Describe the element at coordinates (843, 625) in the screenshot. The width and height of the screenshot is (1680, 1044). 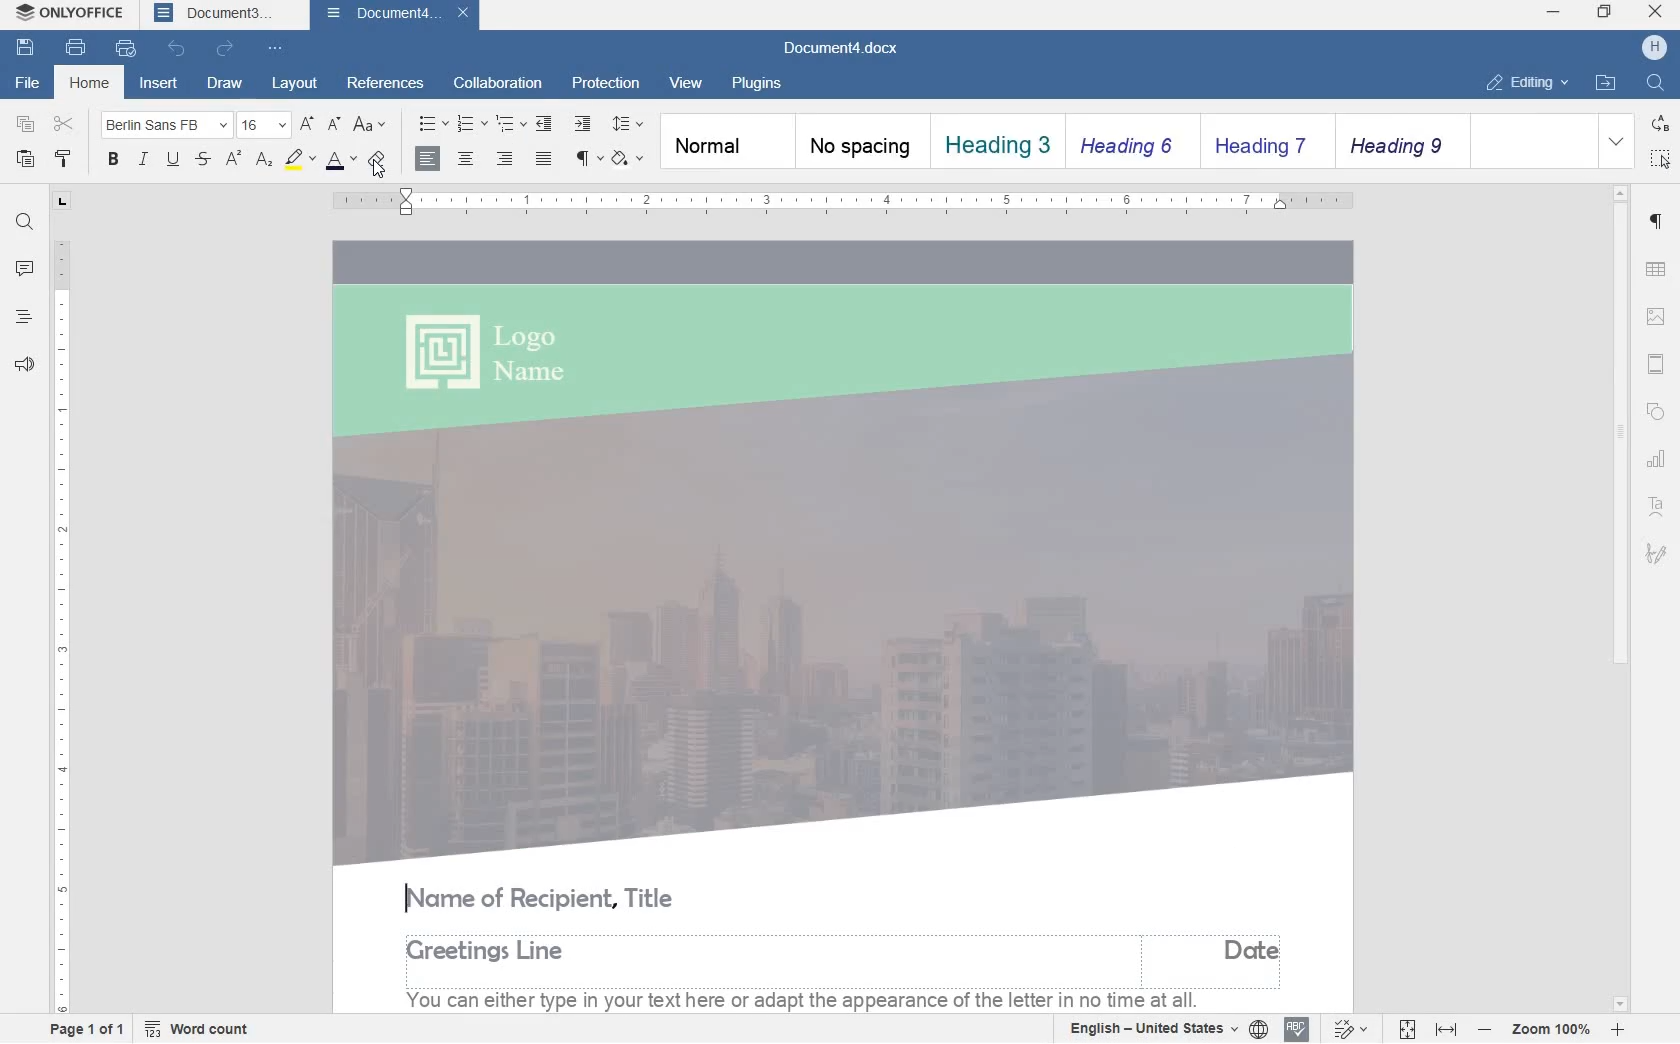
I see `business letter templated added` at that location.